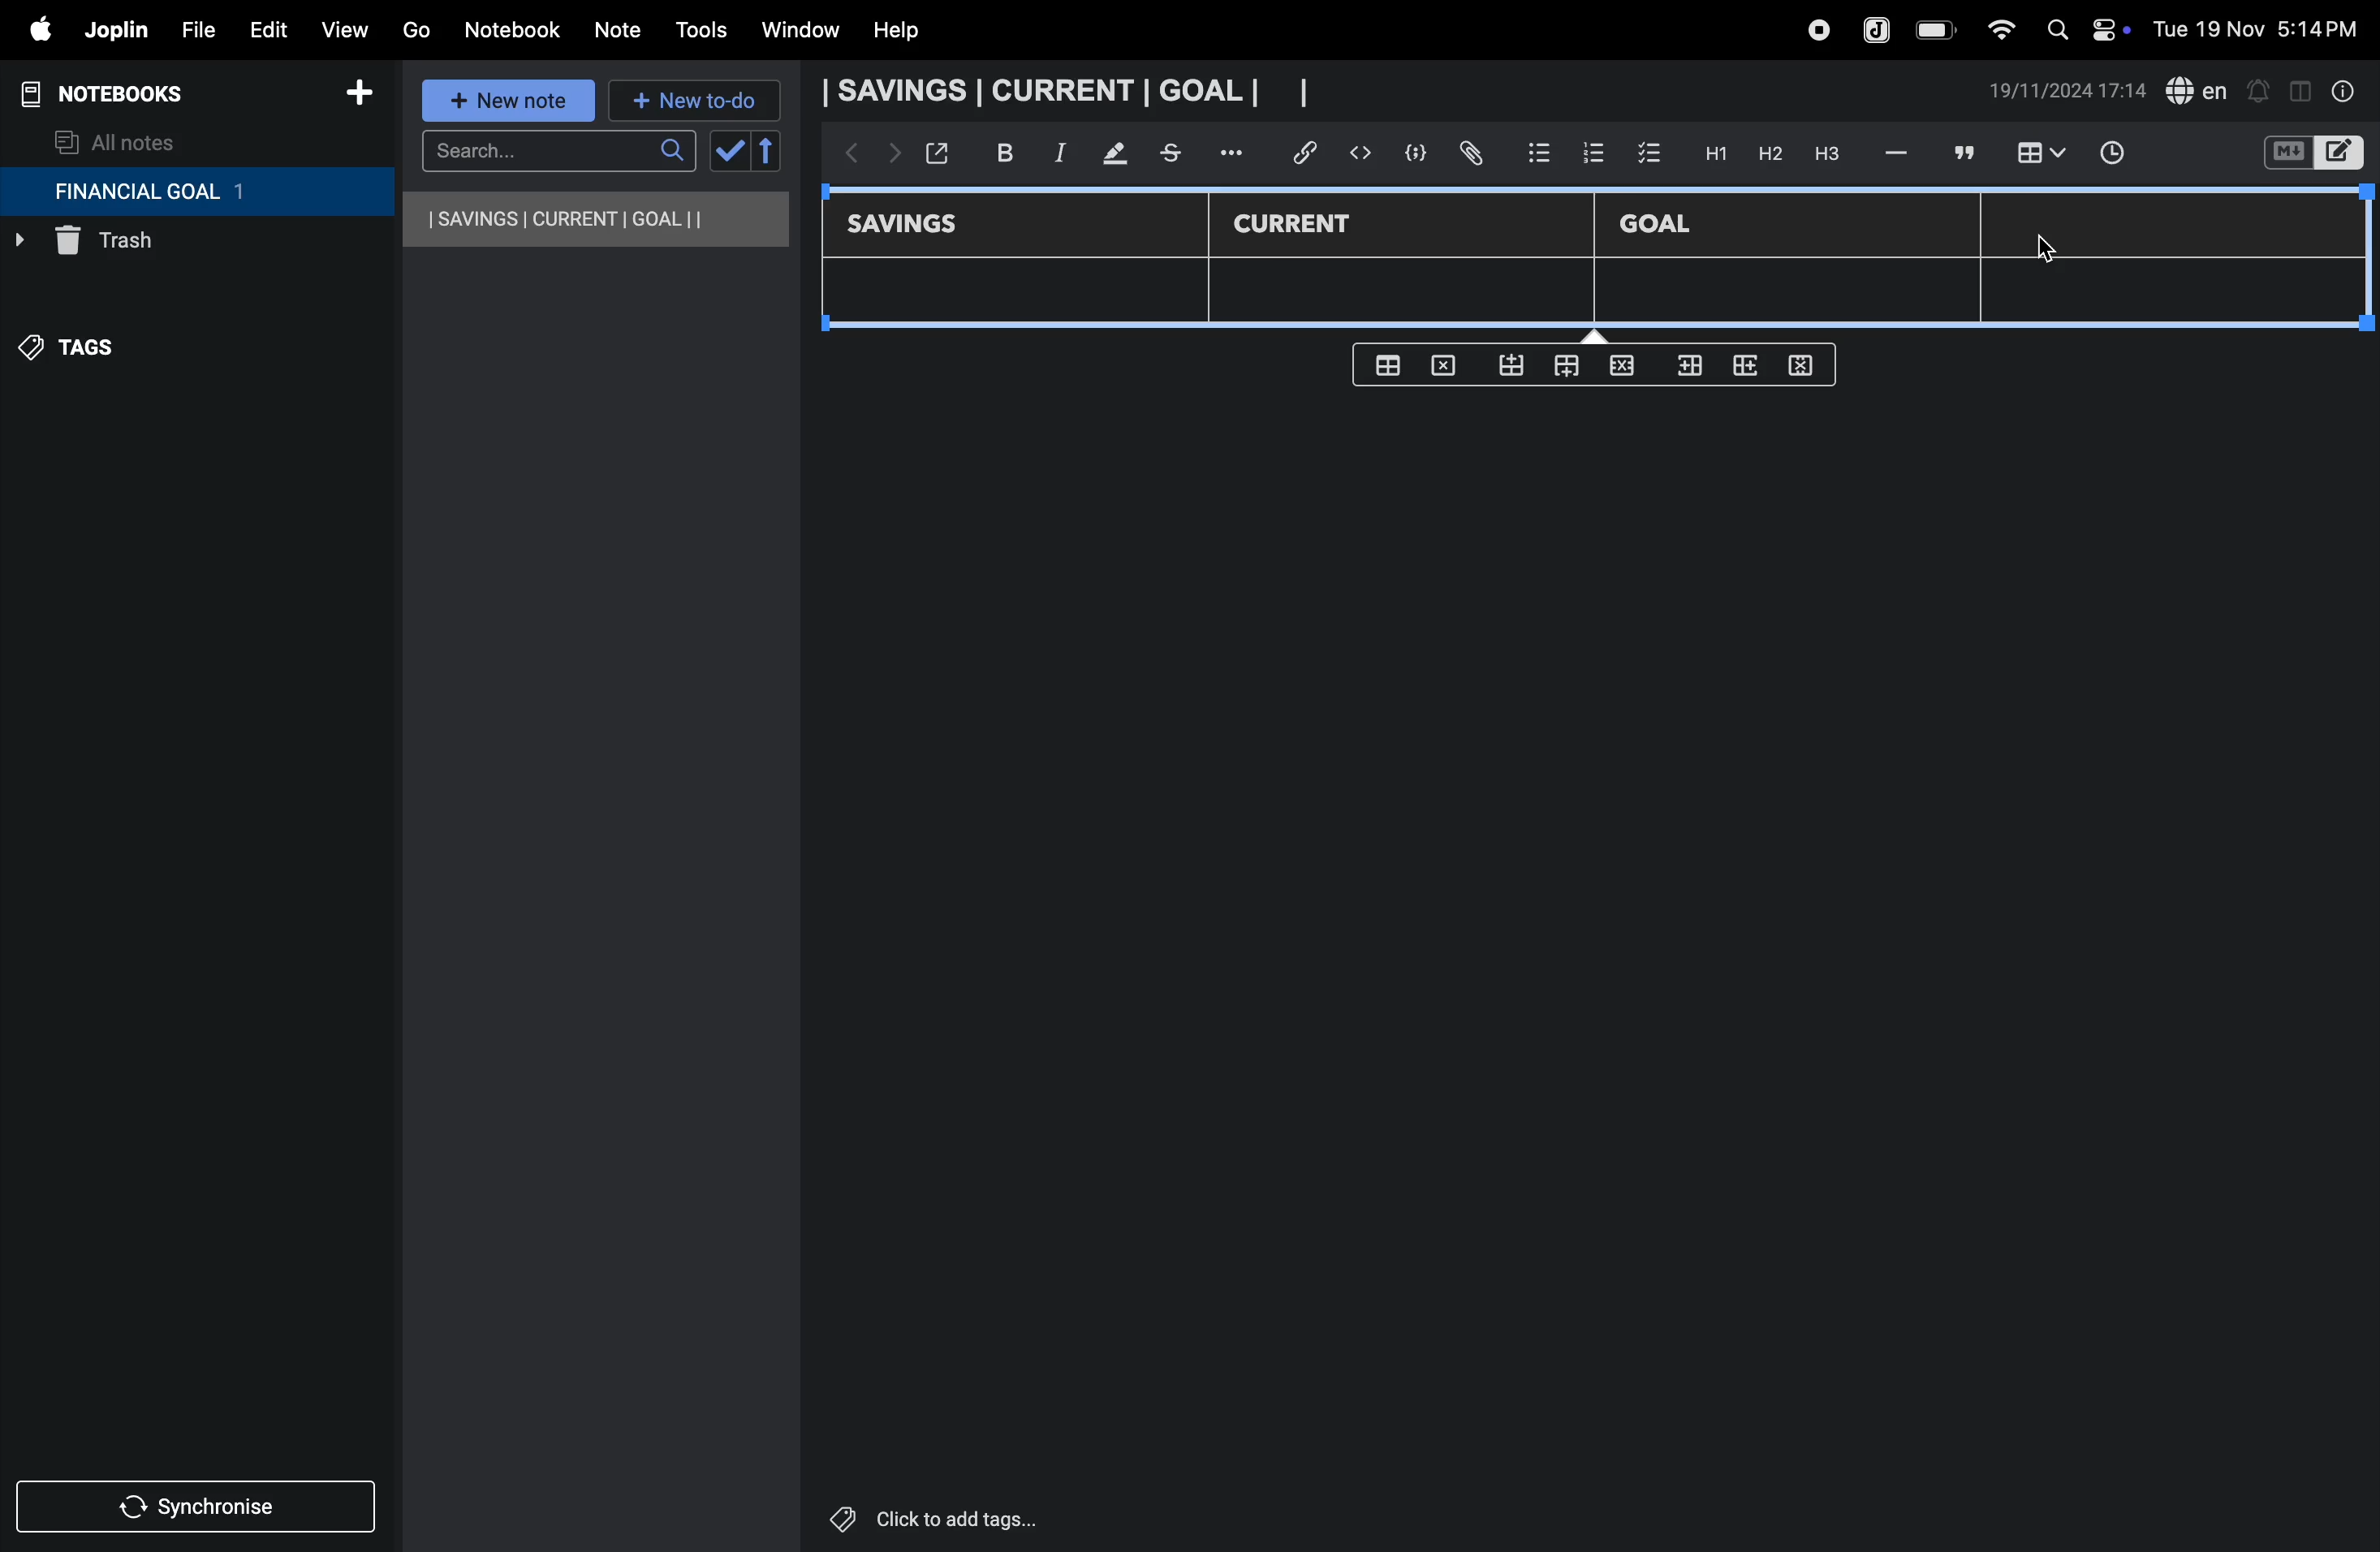  What do you see at coordinates (1311, 153) in the screenshot?
I see `hyper link` at bounding box center [1311, 153].